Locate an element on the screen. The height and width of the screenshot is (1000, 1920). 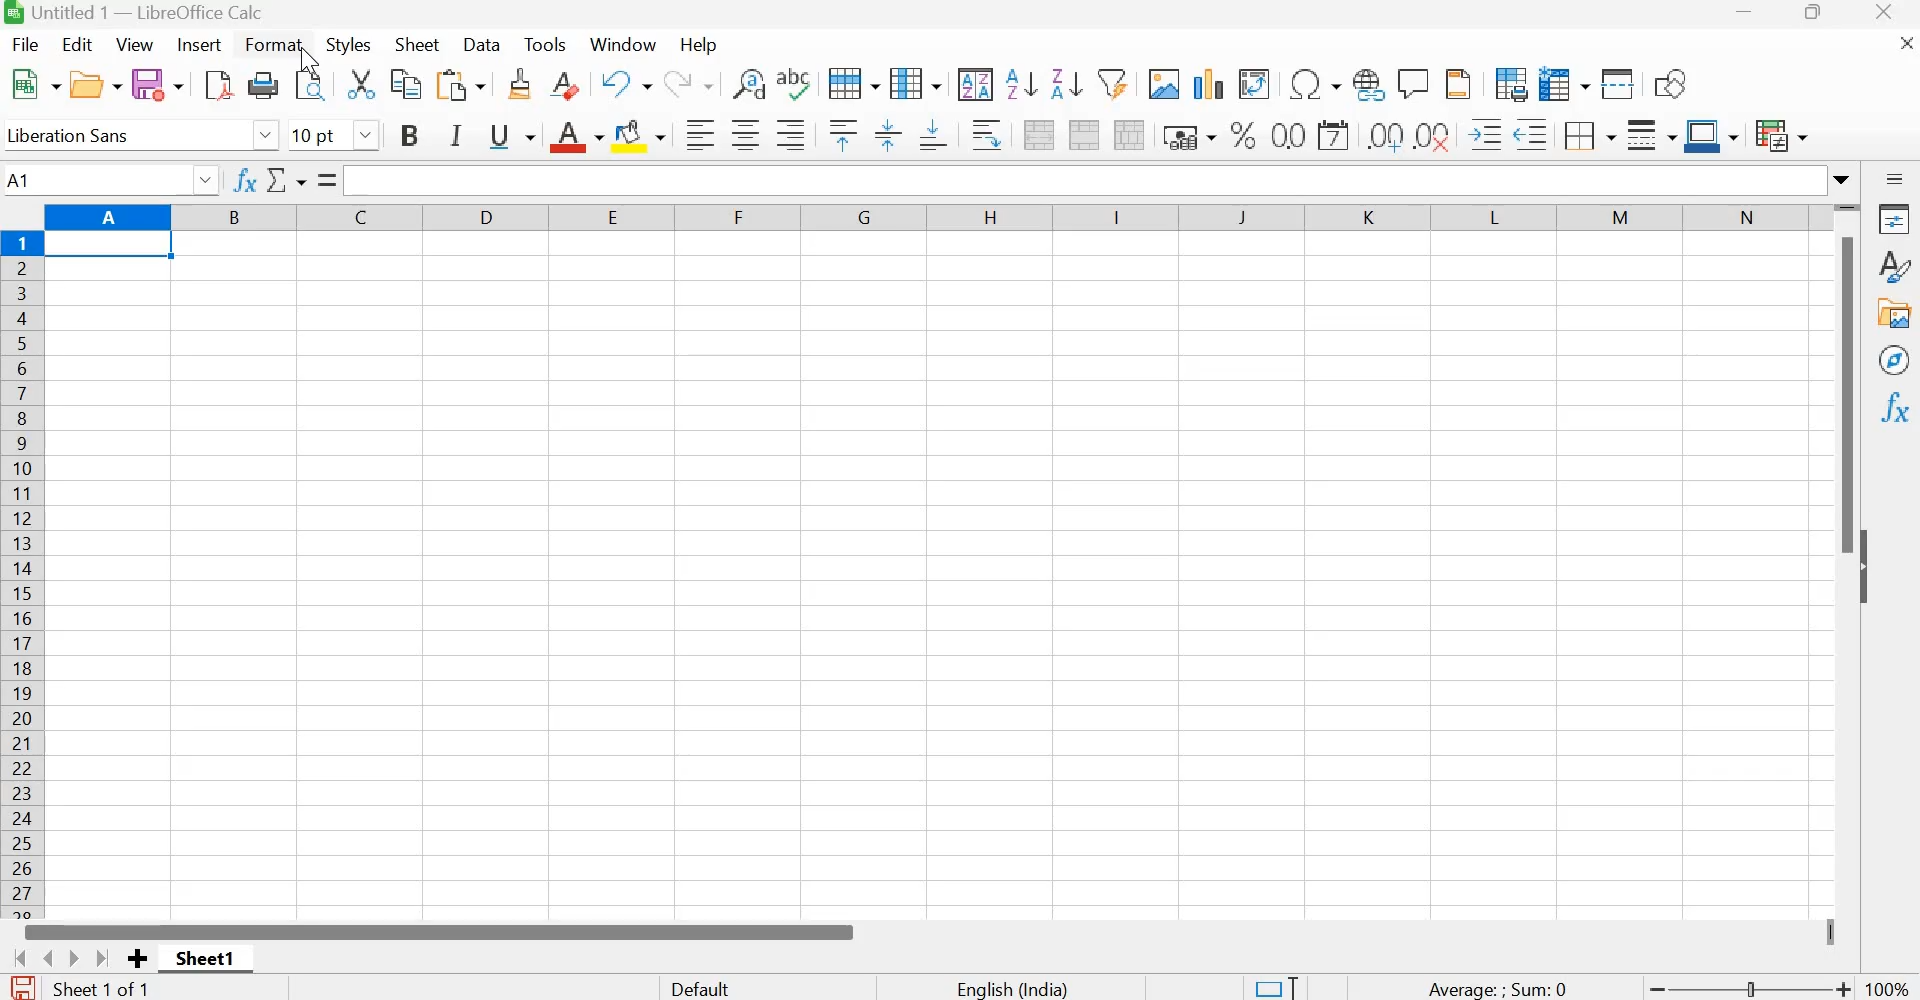
Borders is located at coordinates (1587, 134).